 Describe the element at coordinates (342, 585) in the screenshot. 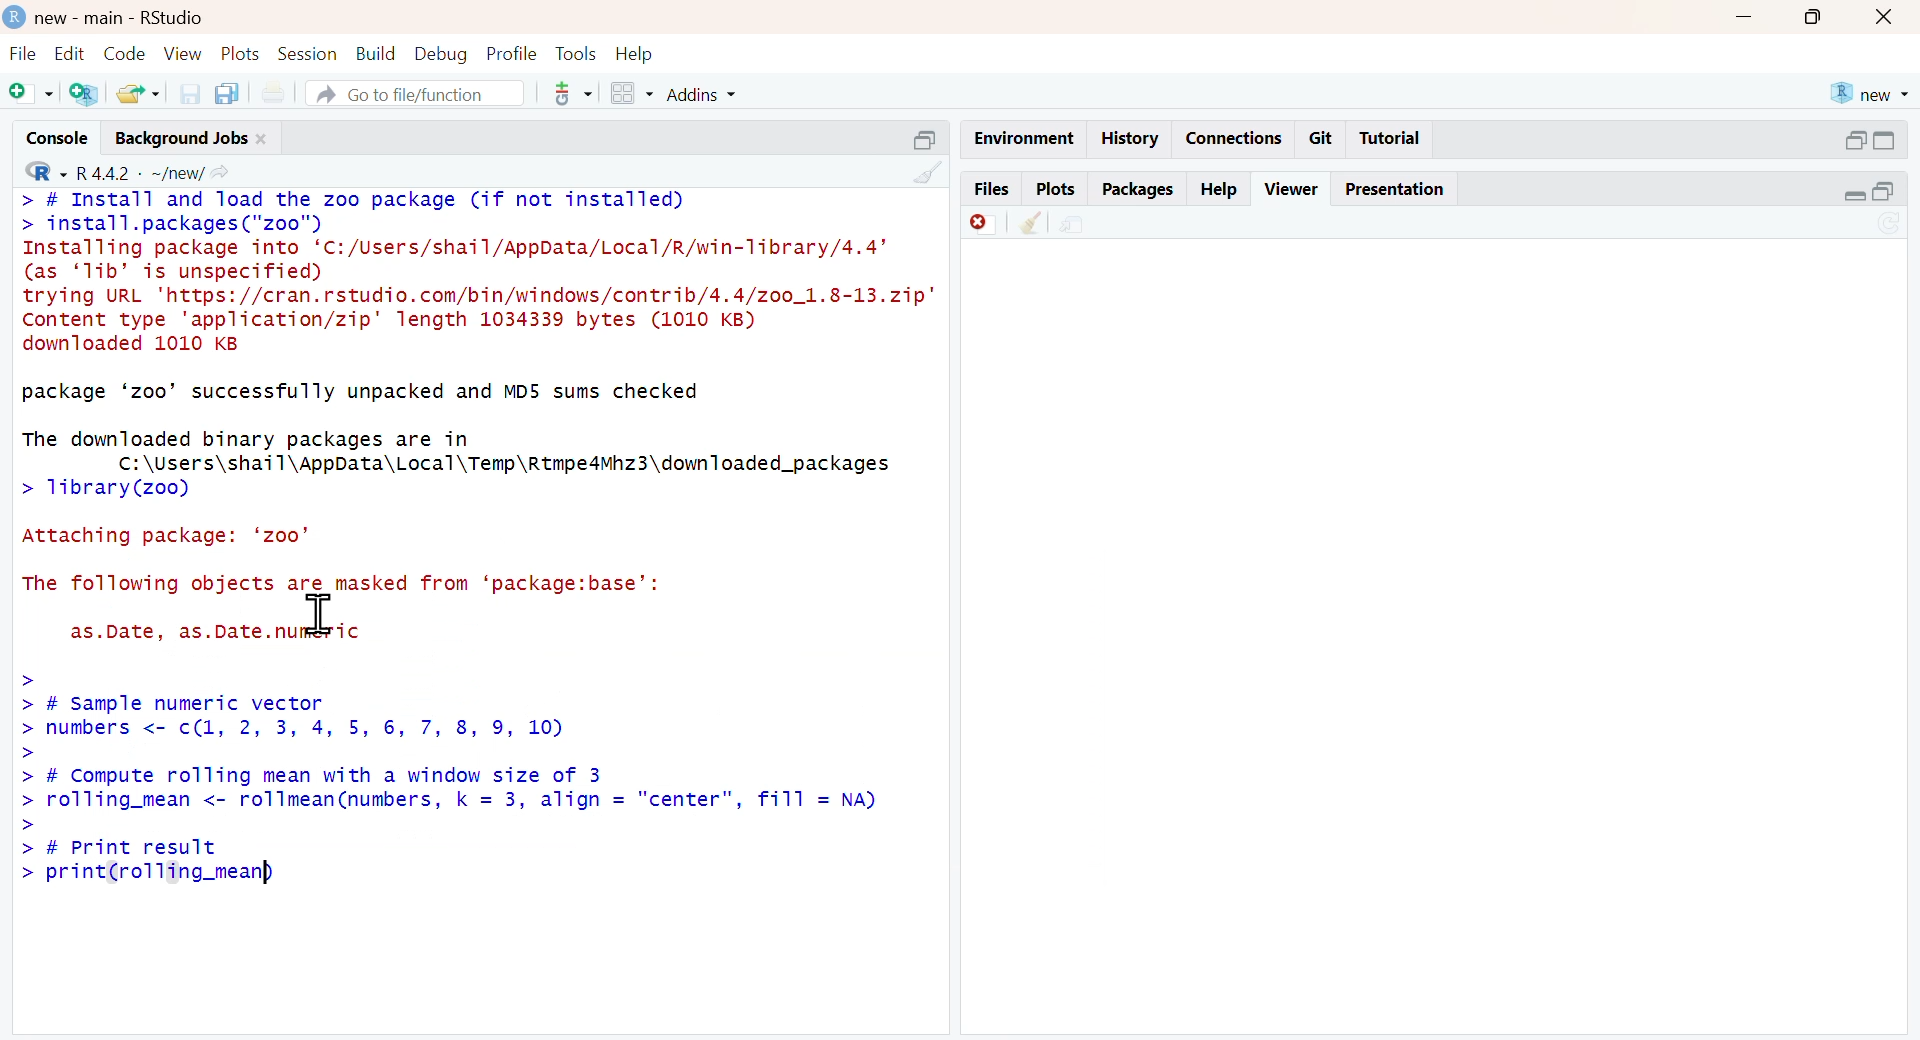

I see `The following objects are masked from ‘package:base’:` at that location.